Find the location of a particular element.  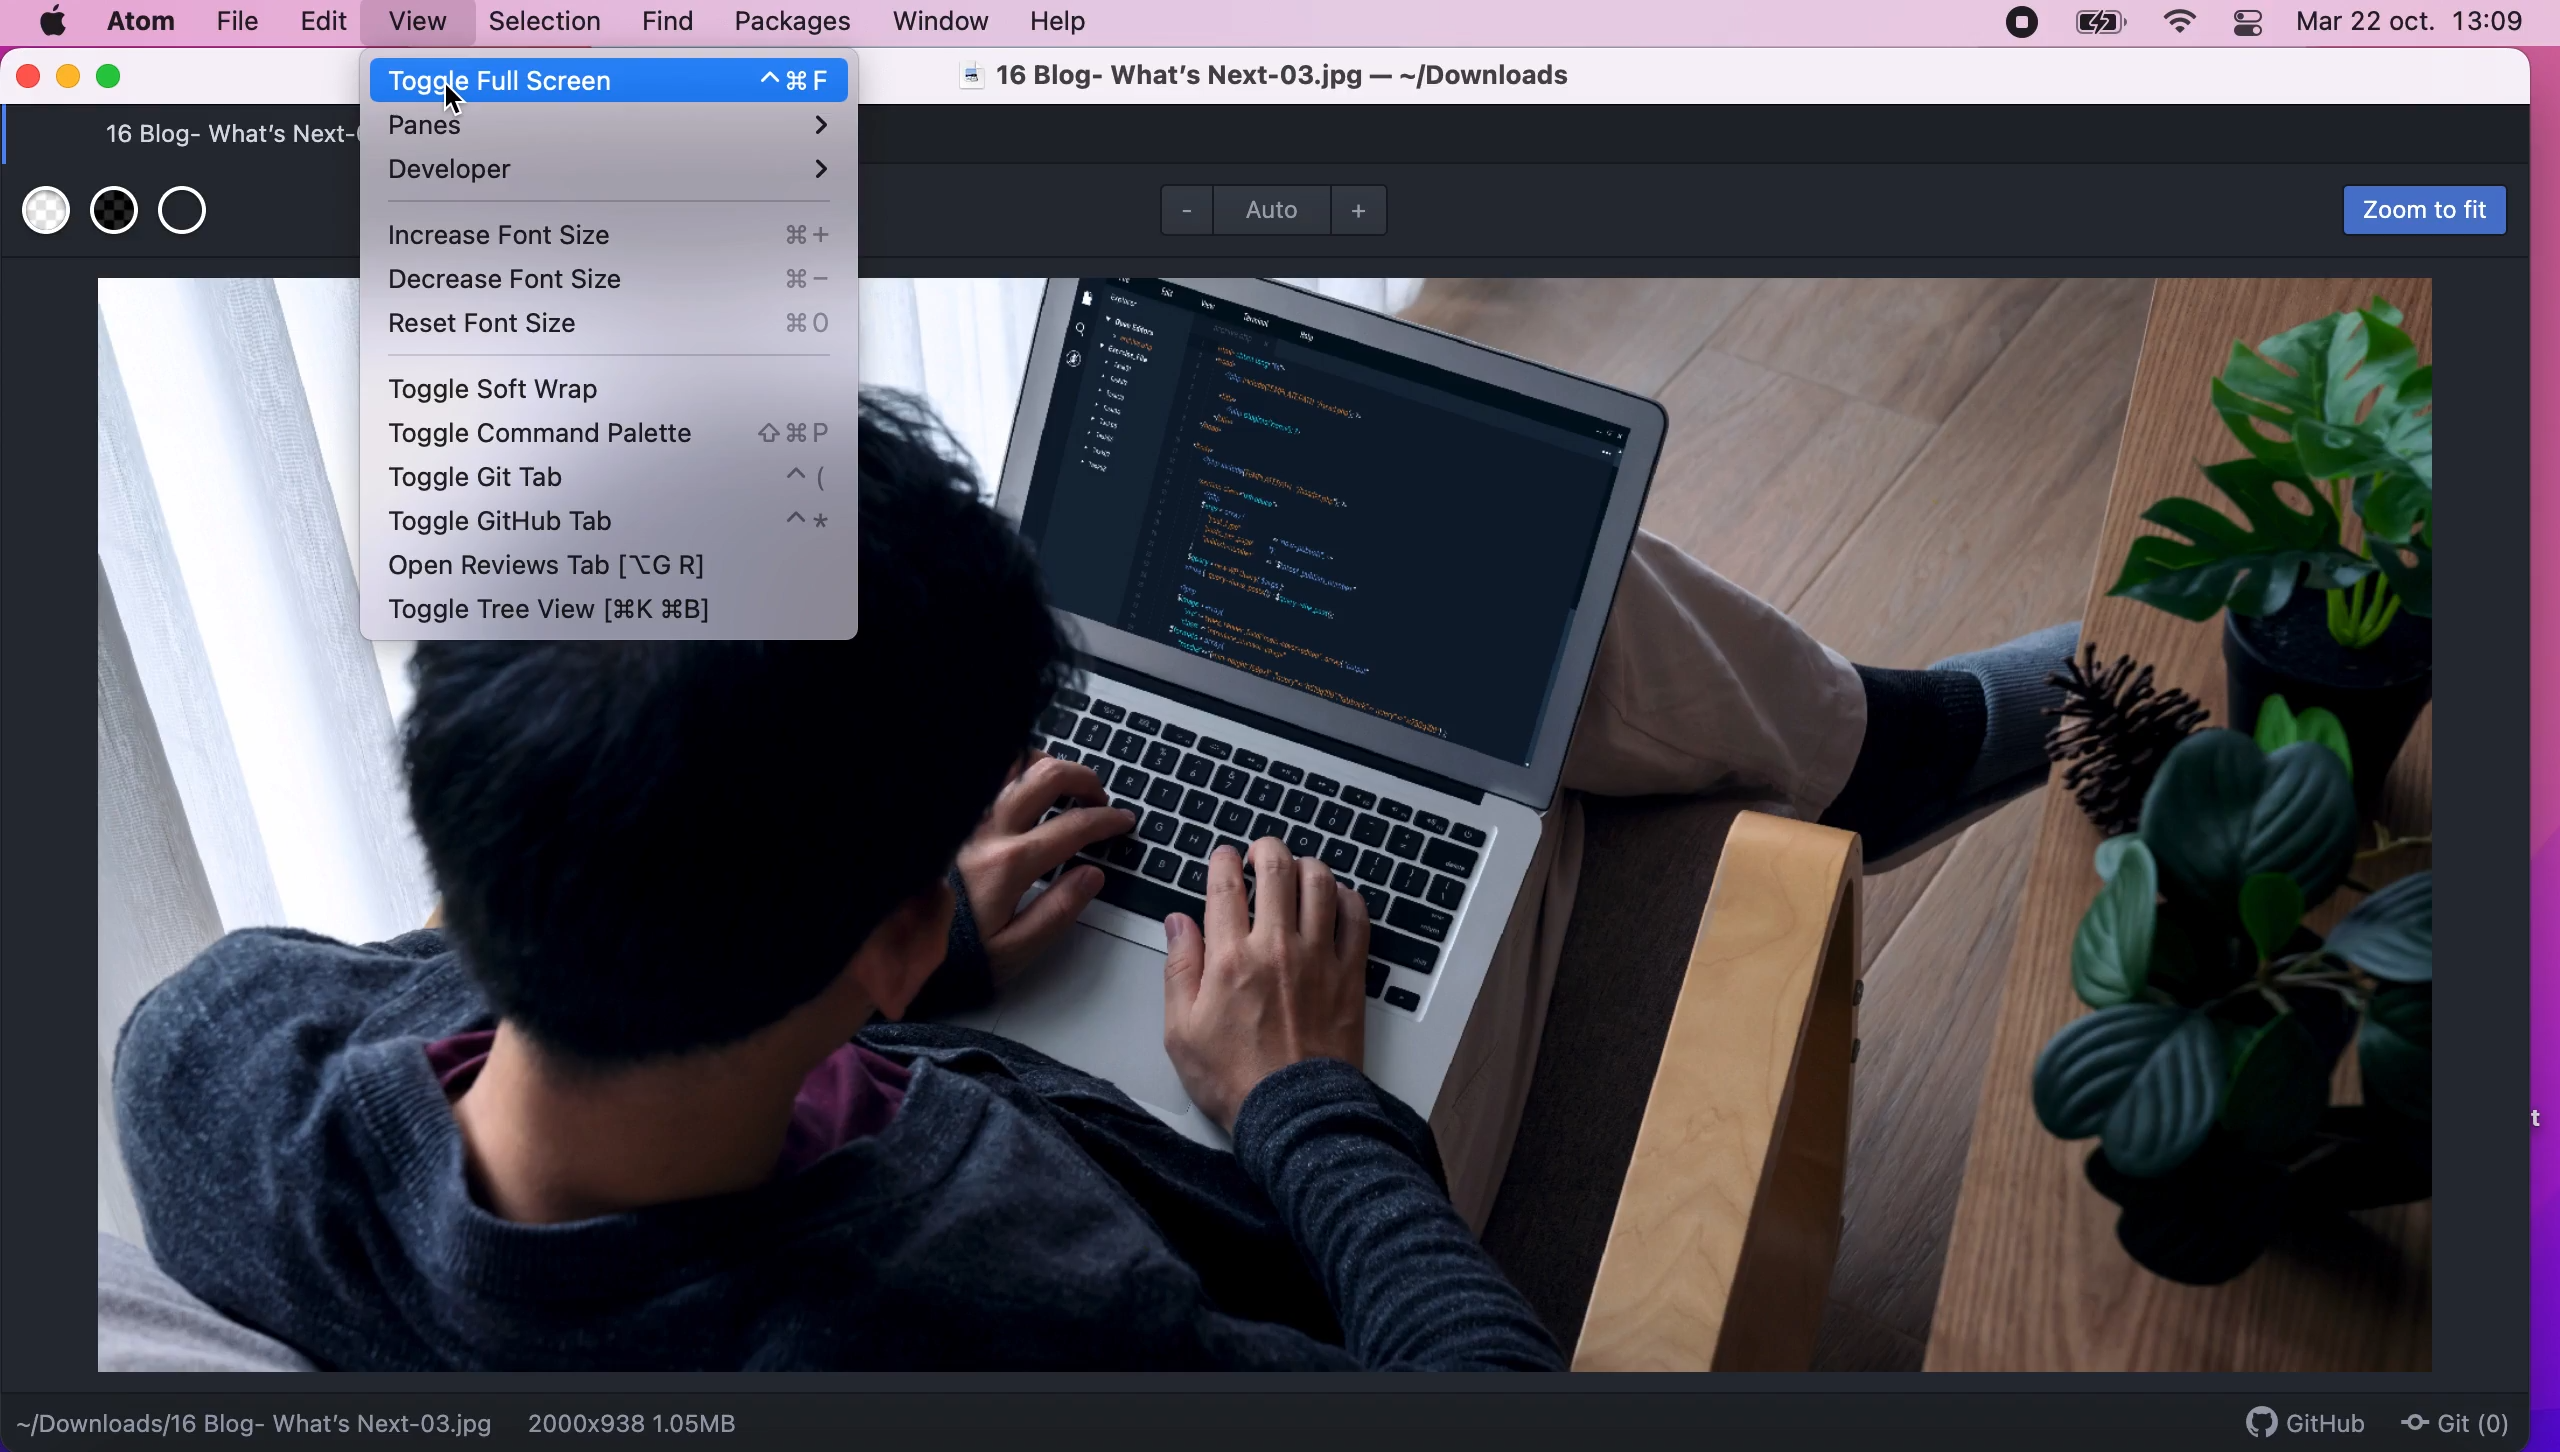

atom is located at coordinates (141, 24).